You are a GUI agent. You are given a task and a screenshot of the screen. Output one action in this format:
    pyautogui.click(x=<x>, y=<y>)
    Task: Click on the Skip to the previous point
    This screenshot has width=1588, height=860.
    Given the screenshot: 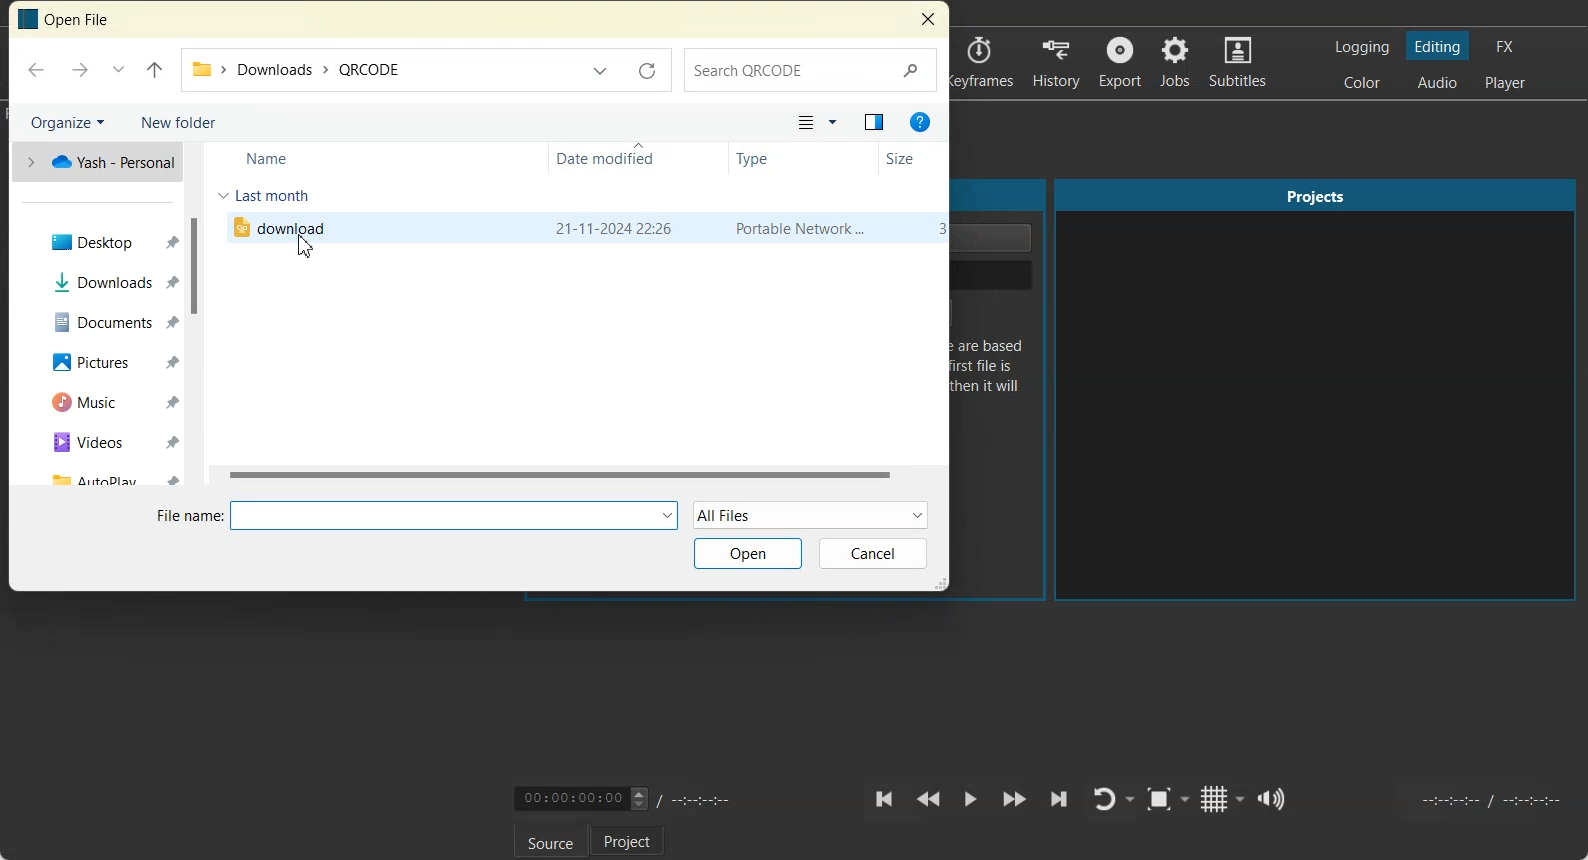 What is the action you would take?
    pyautogui.click(x=885, y=799)
    